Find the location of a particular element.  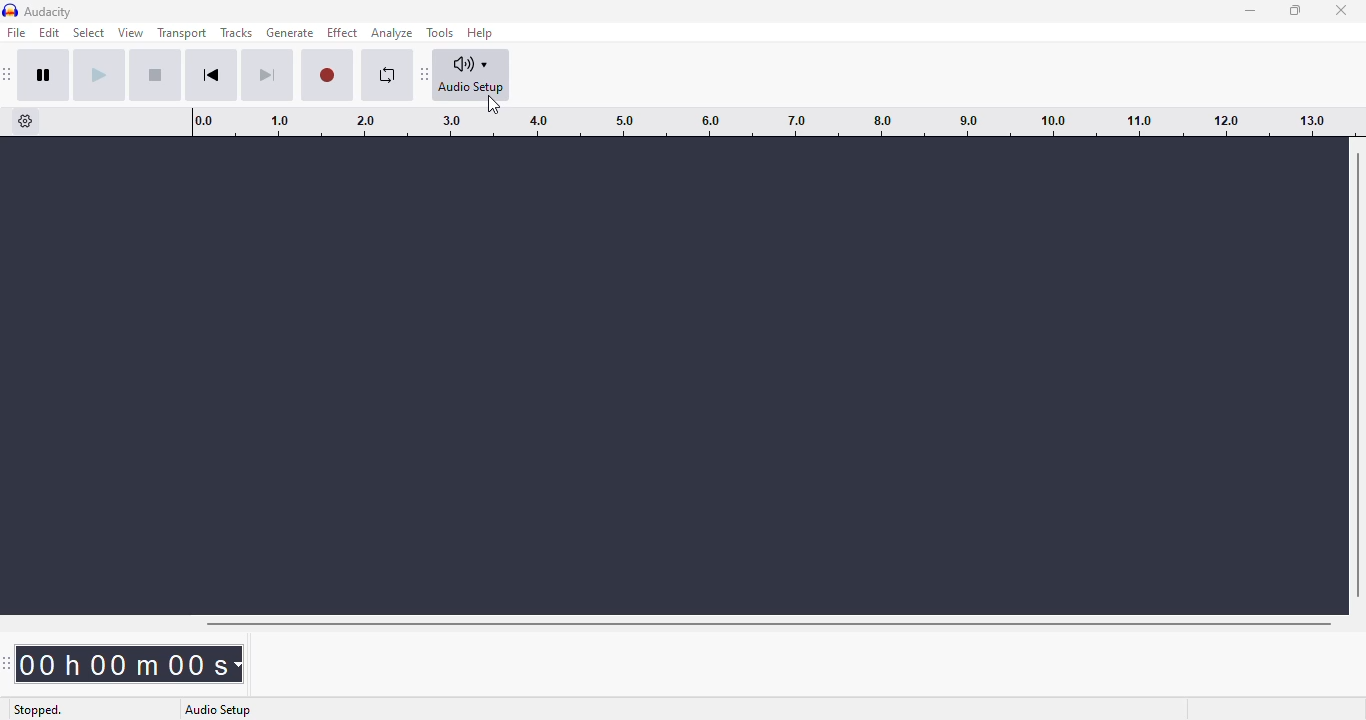

effect is located at coordinates (342, 33).